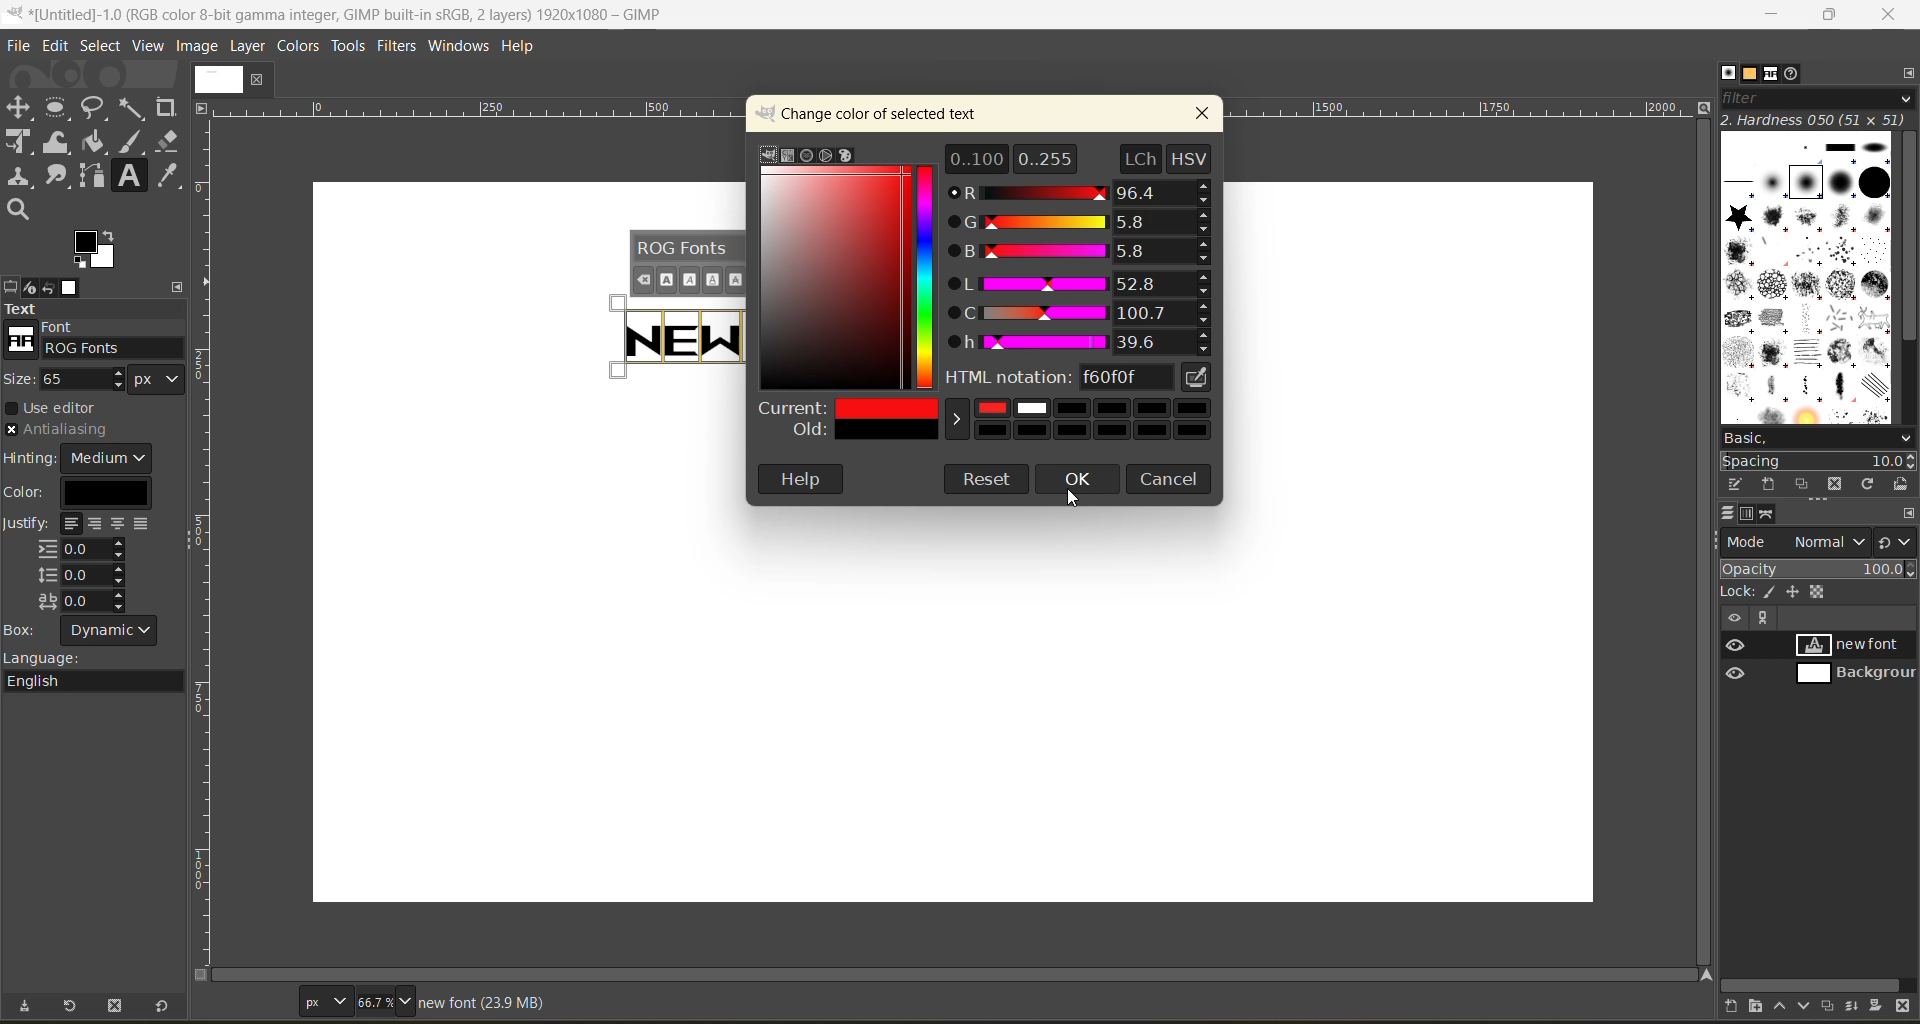  I want to click on configure, so click(1908, 514).